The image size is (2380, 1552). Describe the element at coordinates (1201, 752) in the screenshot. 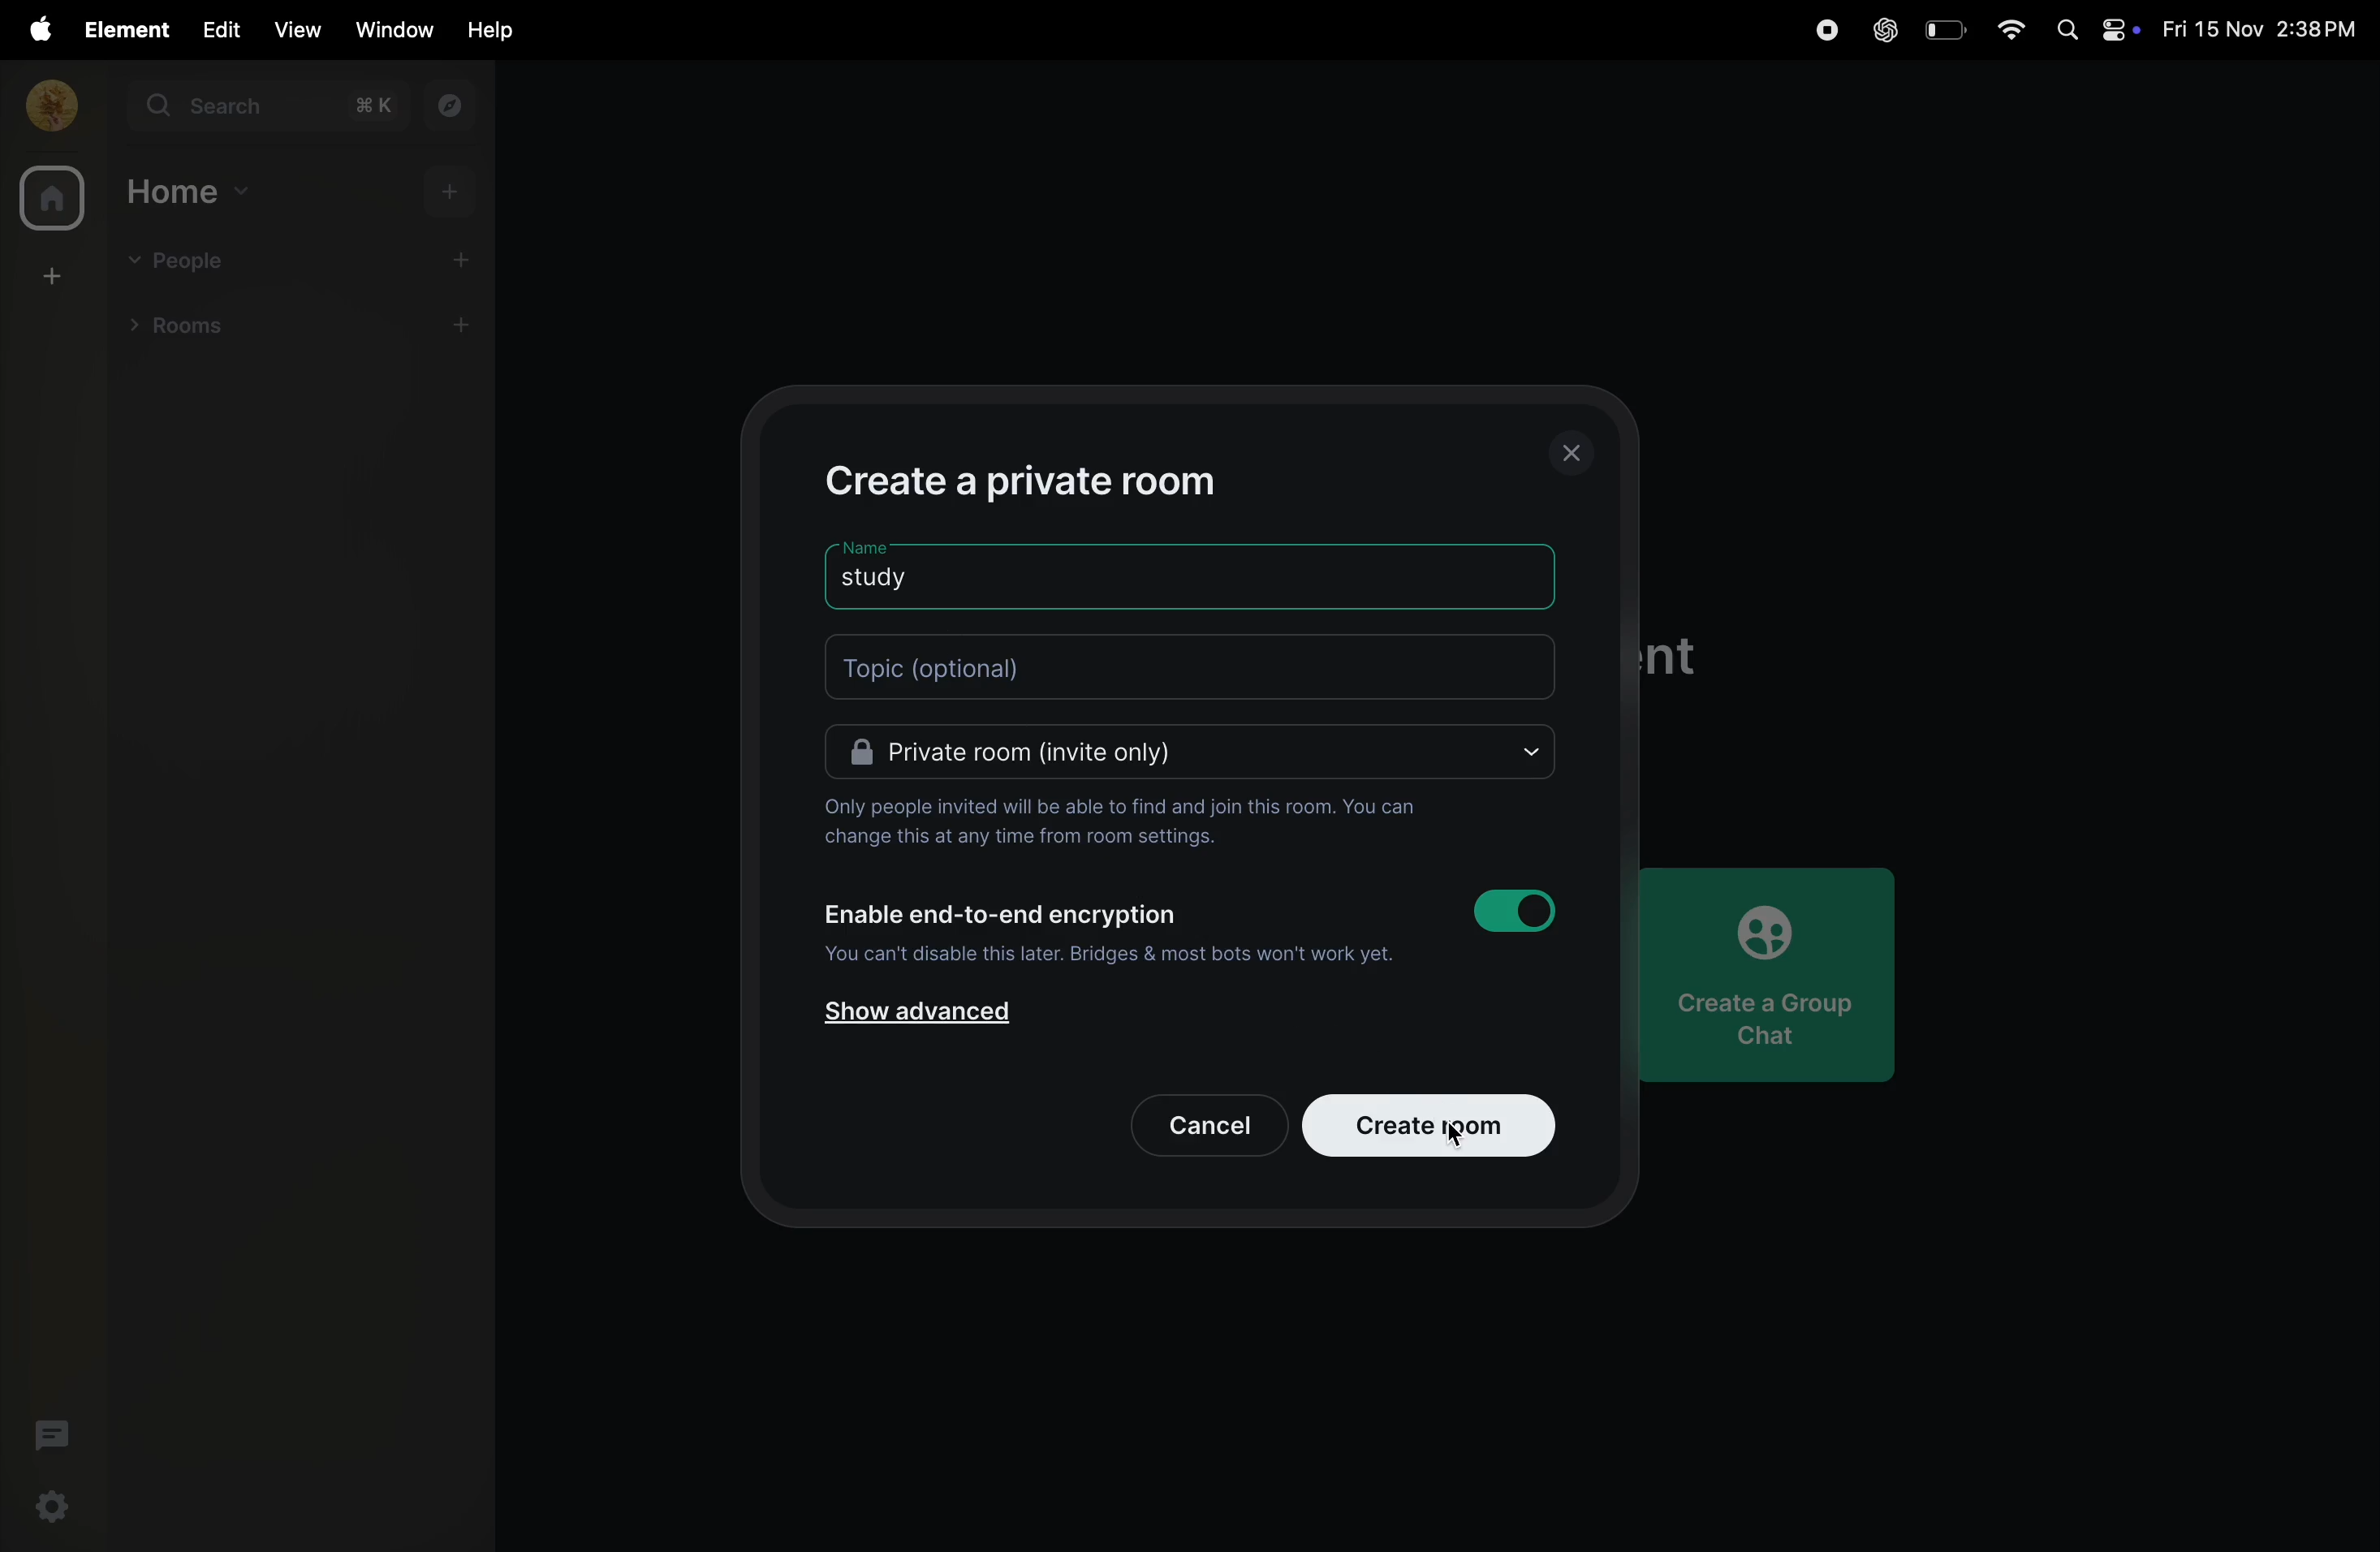

I see `Private room(invite only)` at that location.